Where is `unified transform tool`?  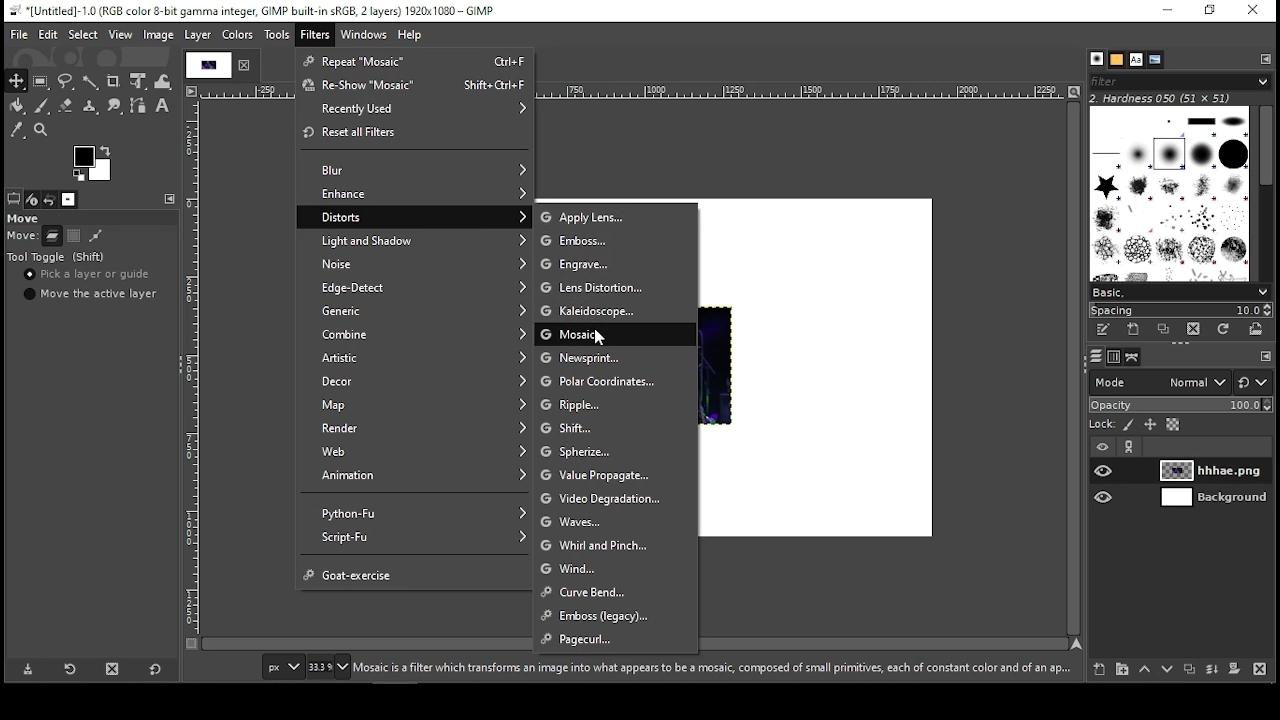 unified transform tool is located at coordinates (140, 82).